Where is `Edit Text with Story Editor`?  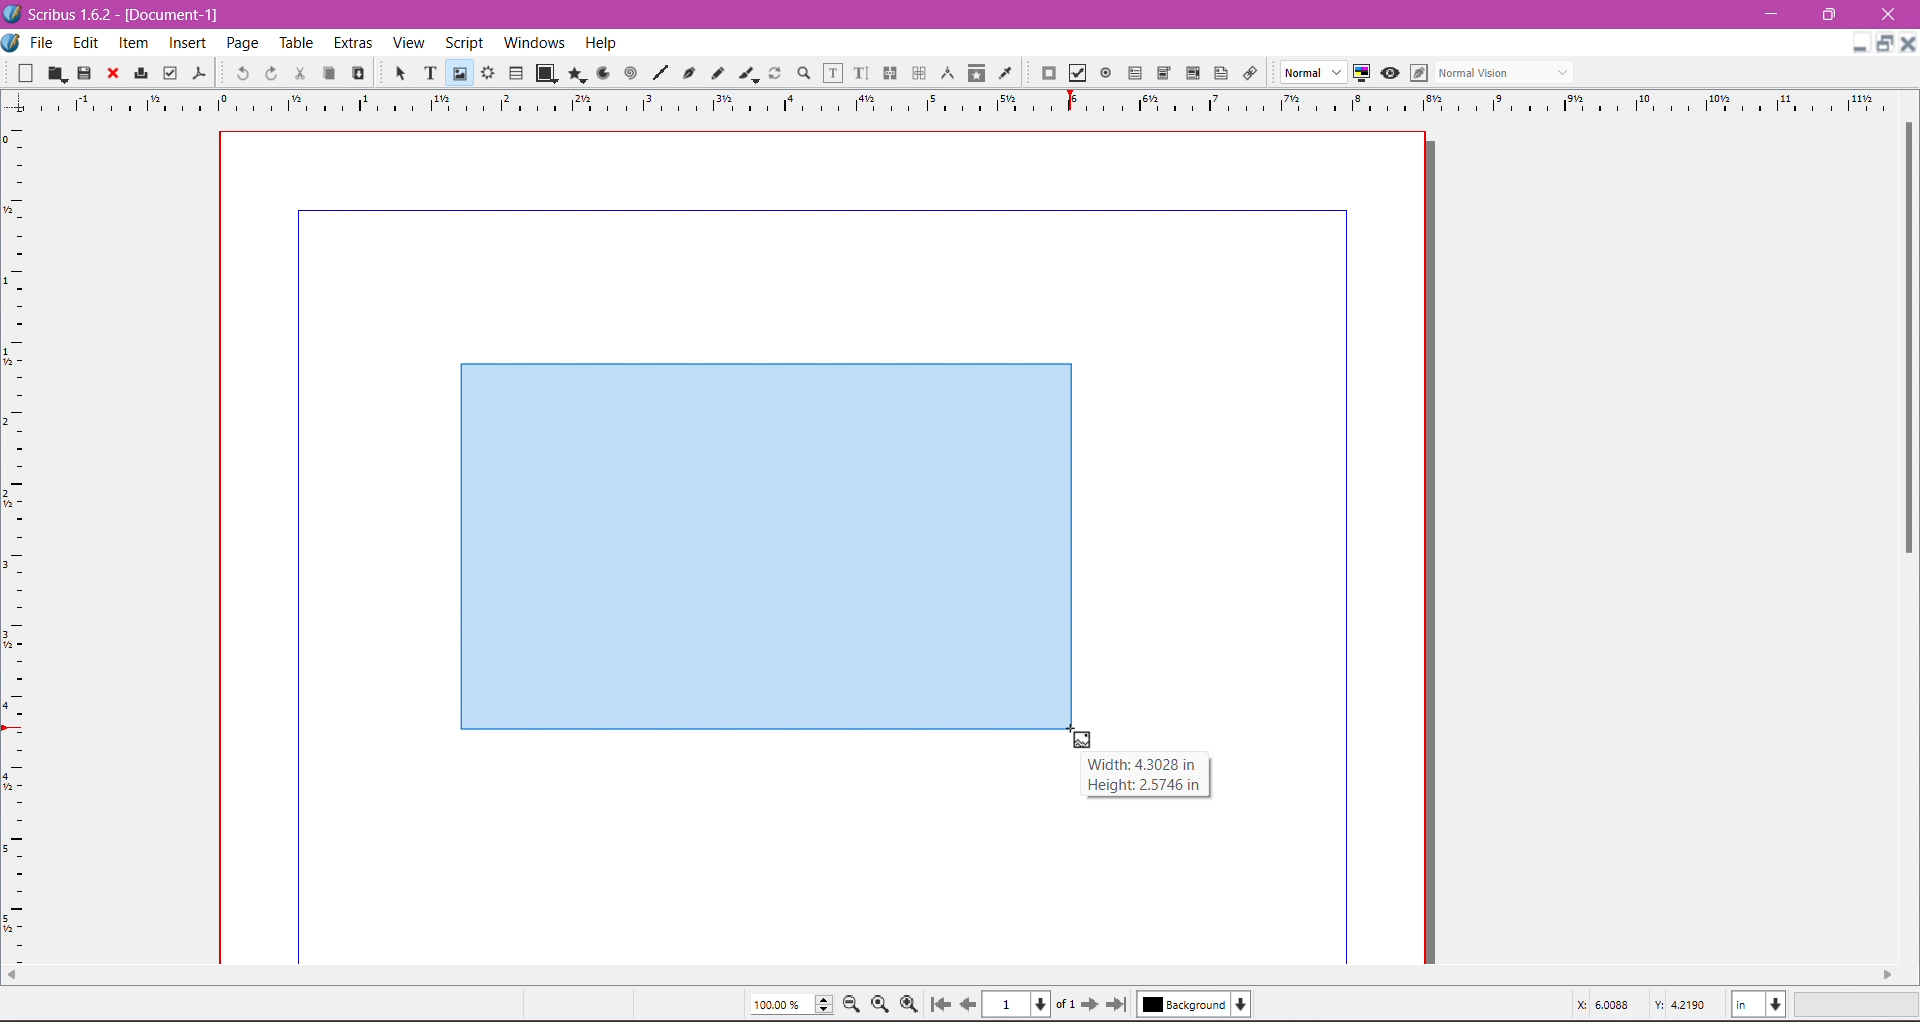
Edit Text with Story Editor is located at coordinates (861, 72).